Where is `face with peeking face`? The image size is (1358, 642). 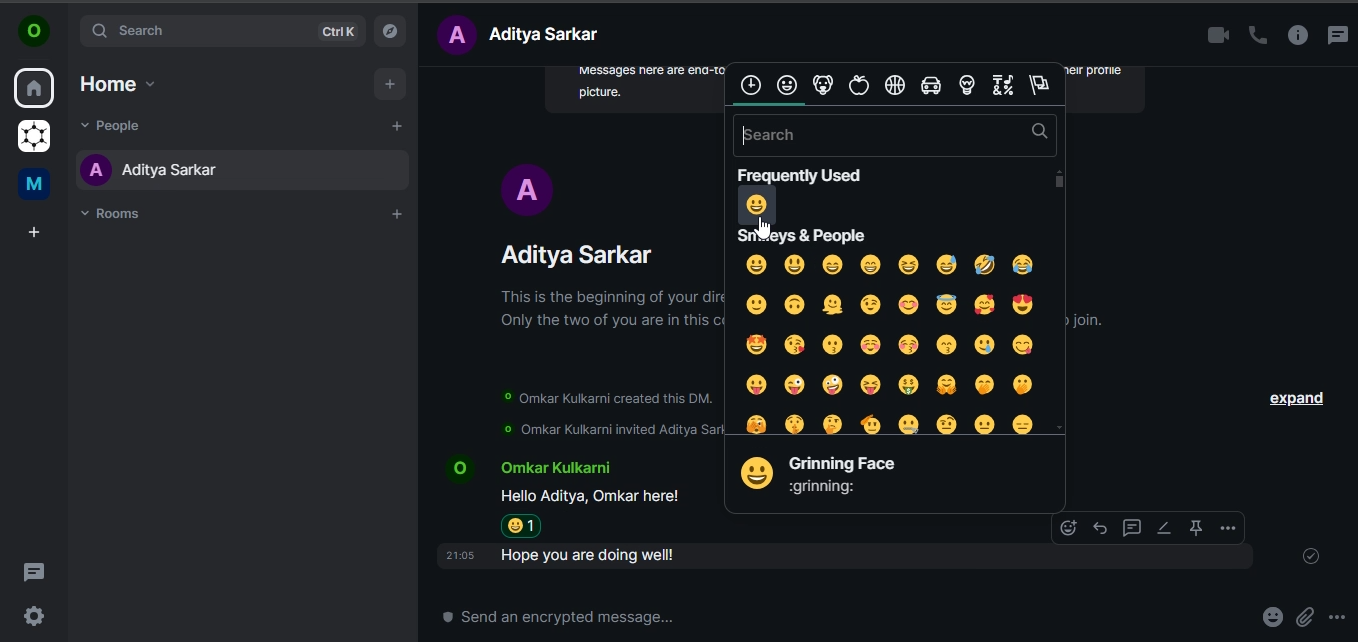
face with peeking face is located at coordinates (759, 423).